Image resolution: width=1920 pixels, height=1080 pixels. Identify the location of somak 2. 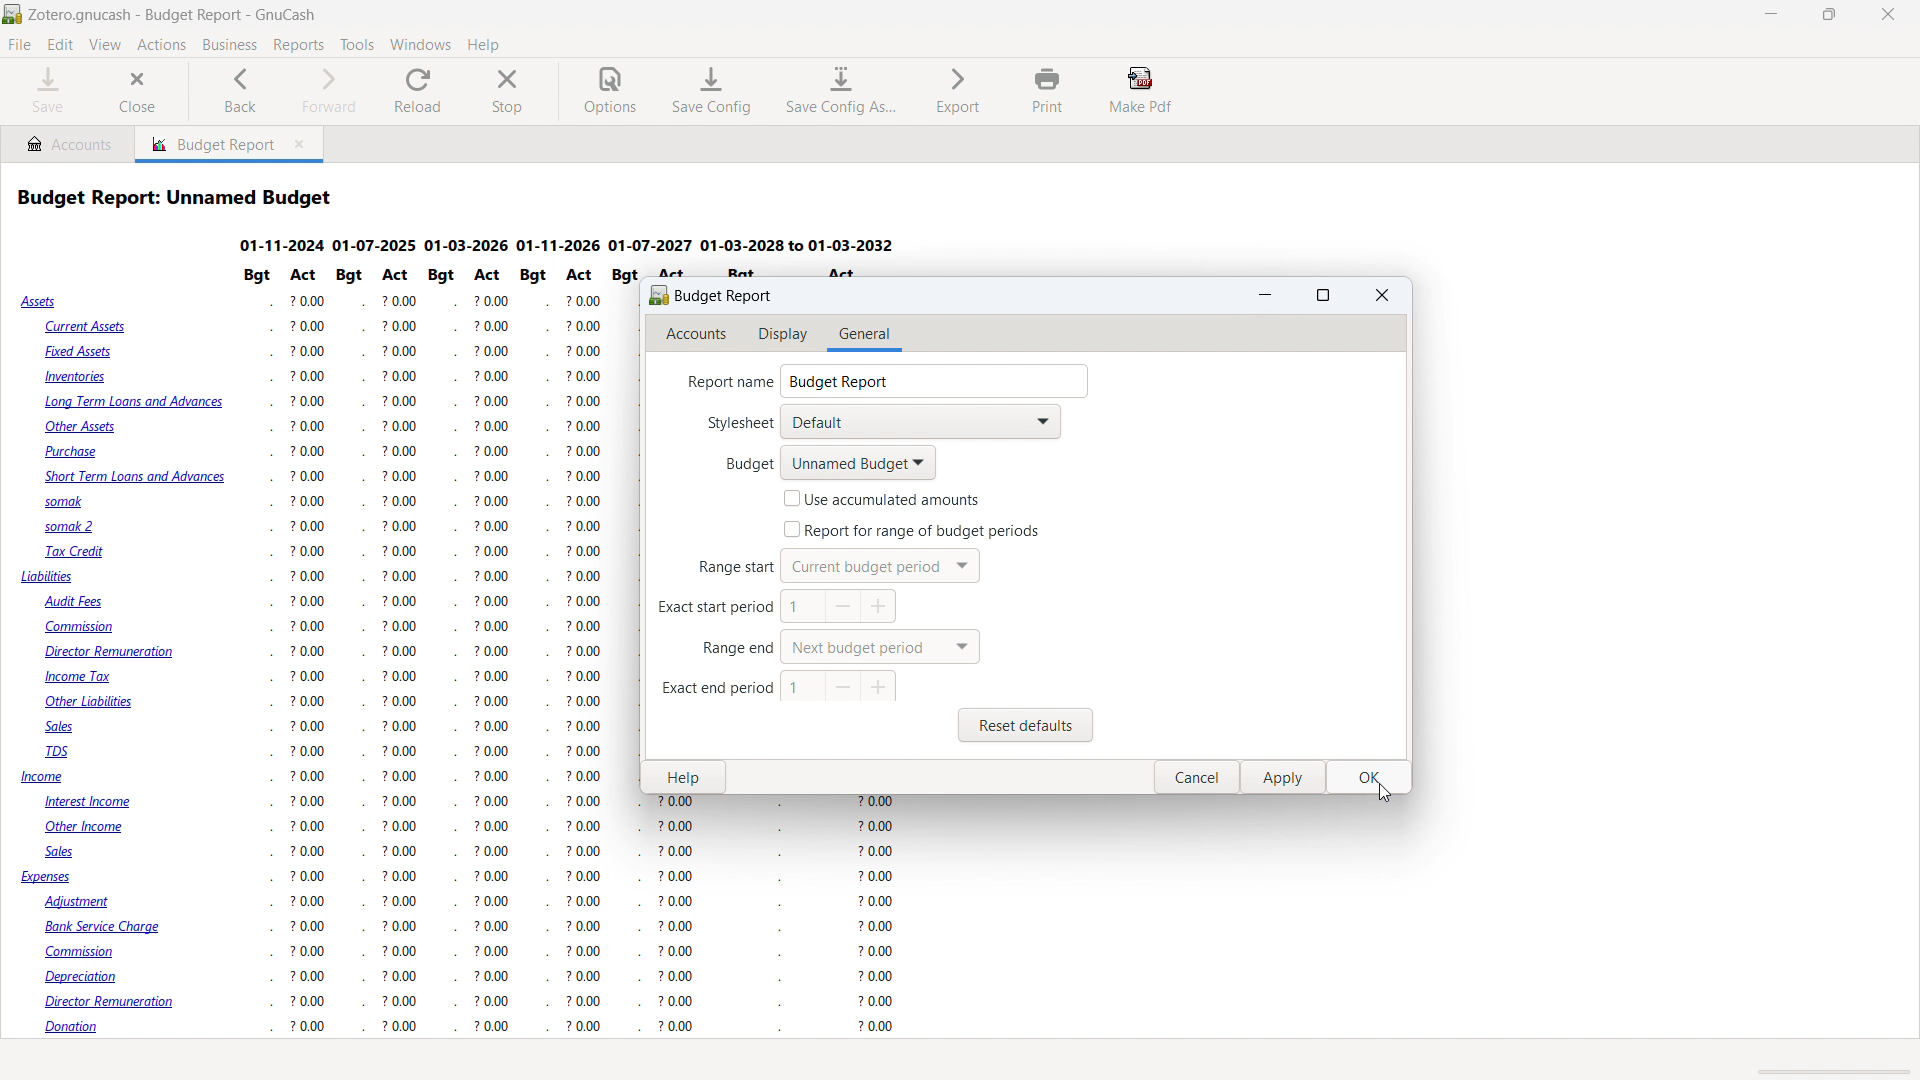
(75, 528).